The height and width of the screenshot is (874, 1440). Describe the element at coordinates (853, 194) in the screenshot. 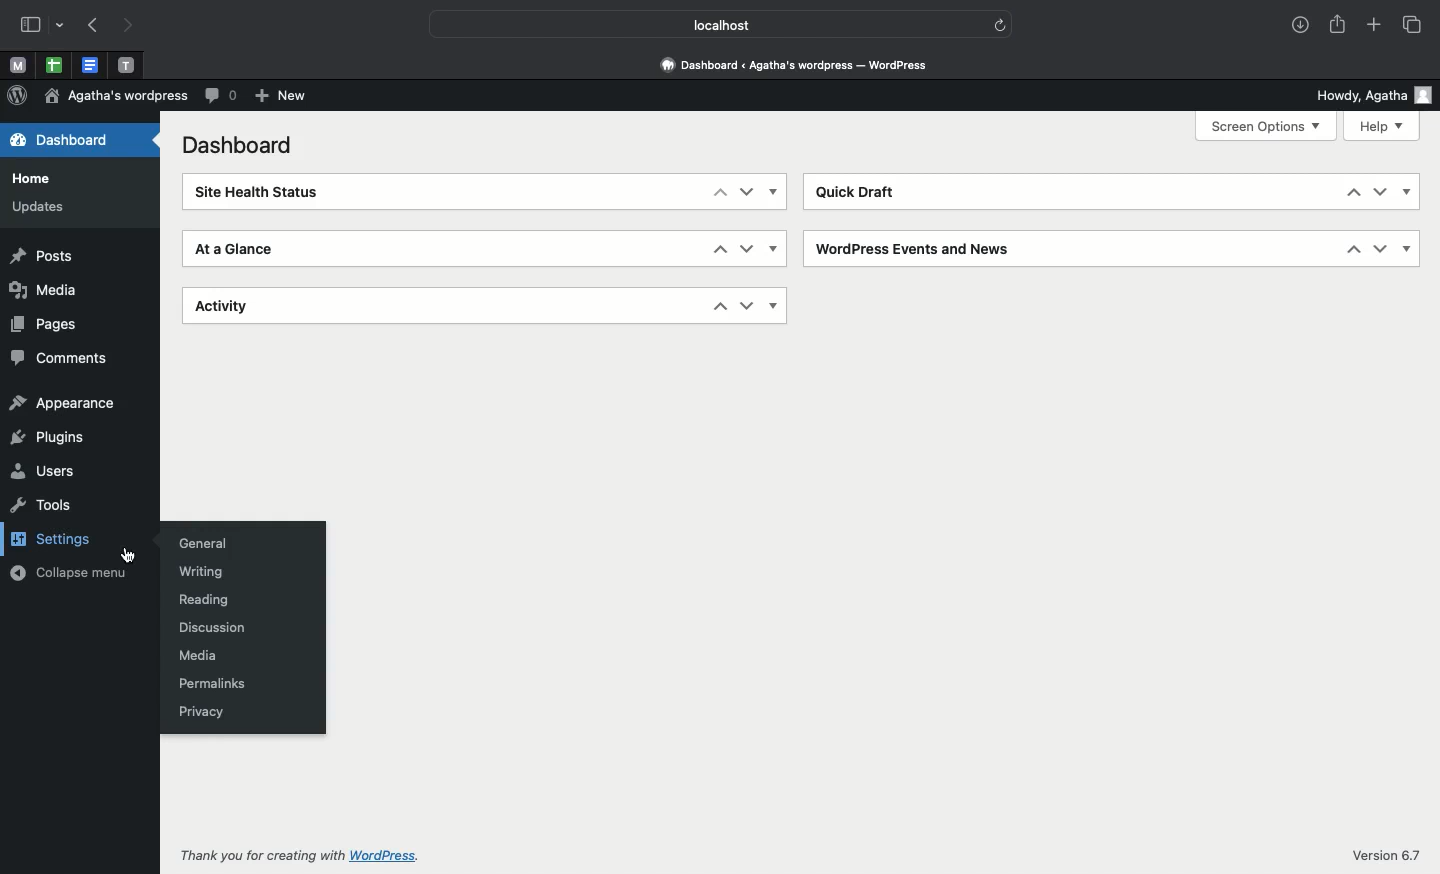

I see `Quick draft` at that location.